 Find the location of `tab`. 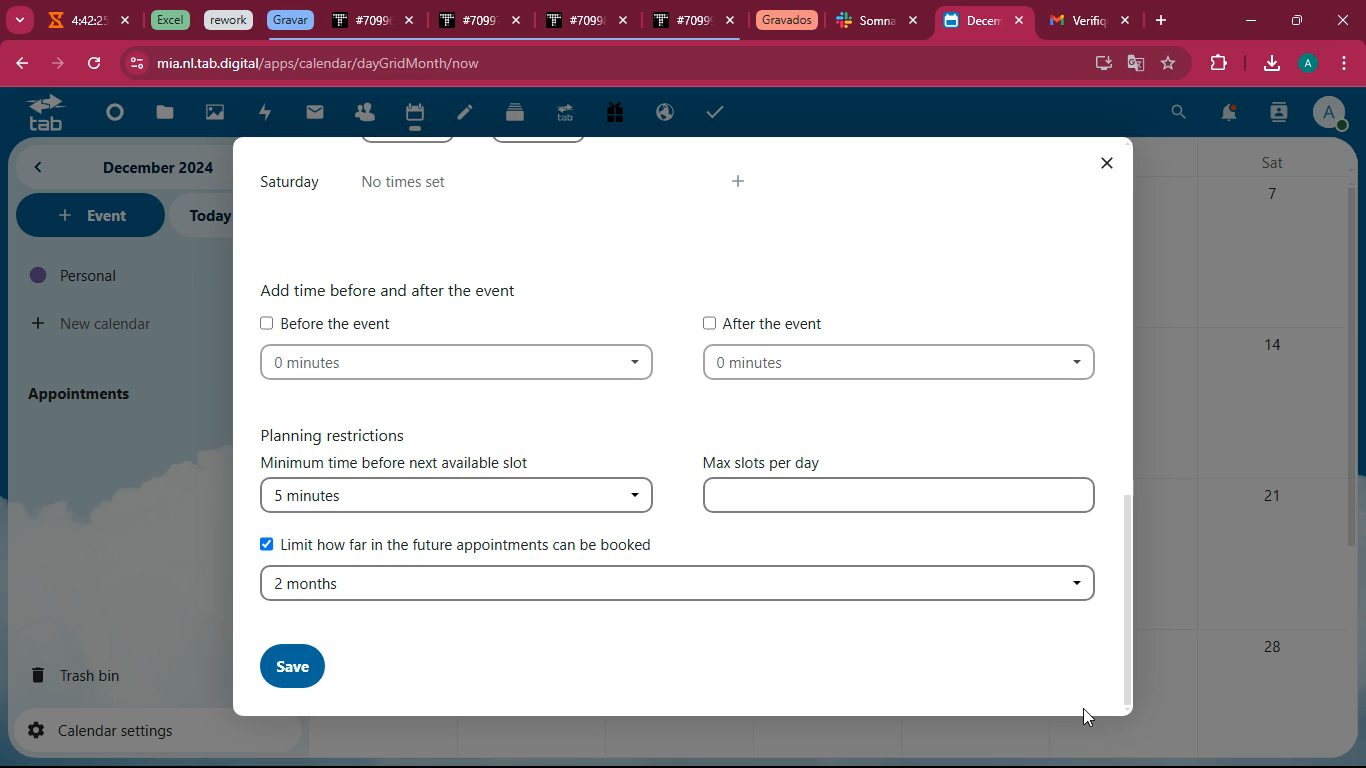

tab is located at coordinates (1074, 21).